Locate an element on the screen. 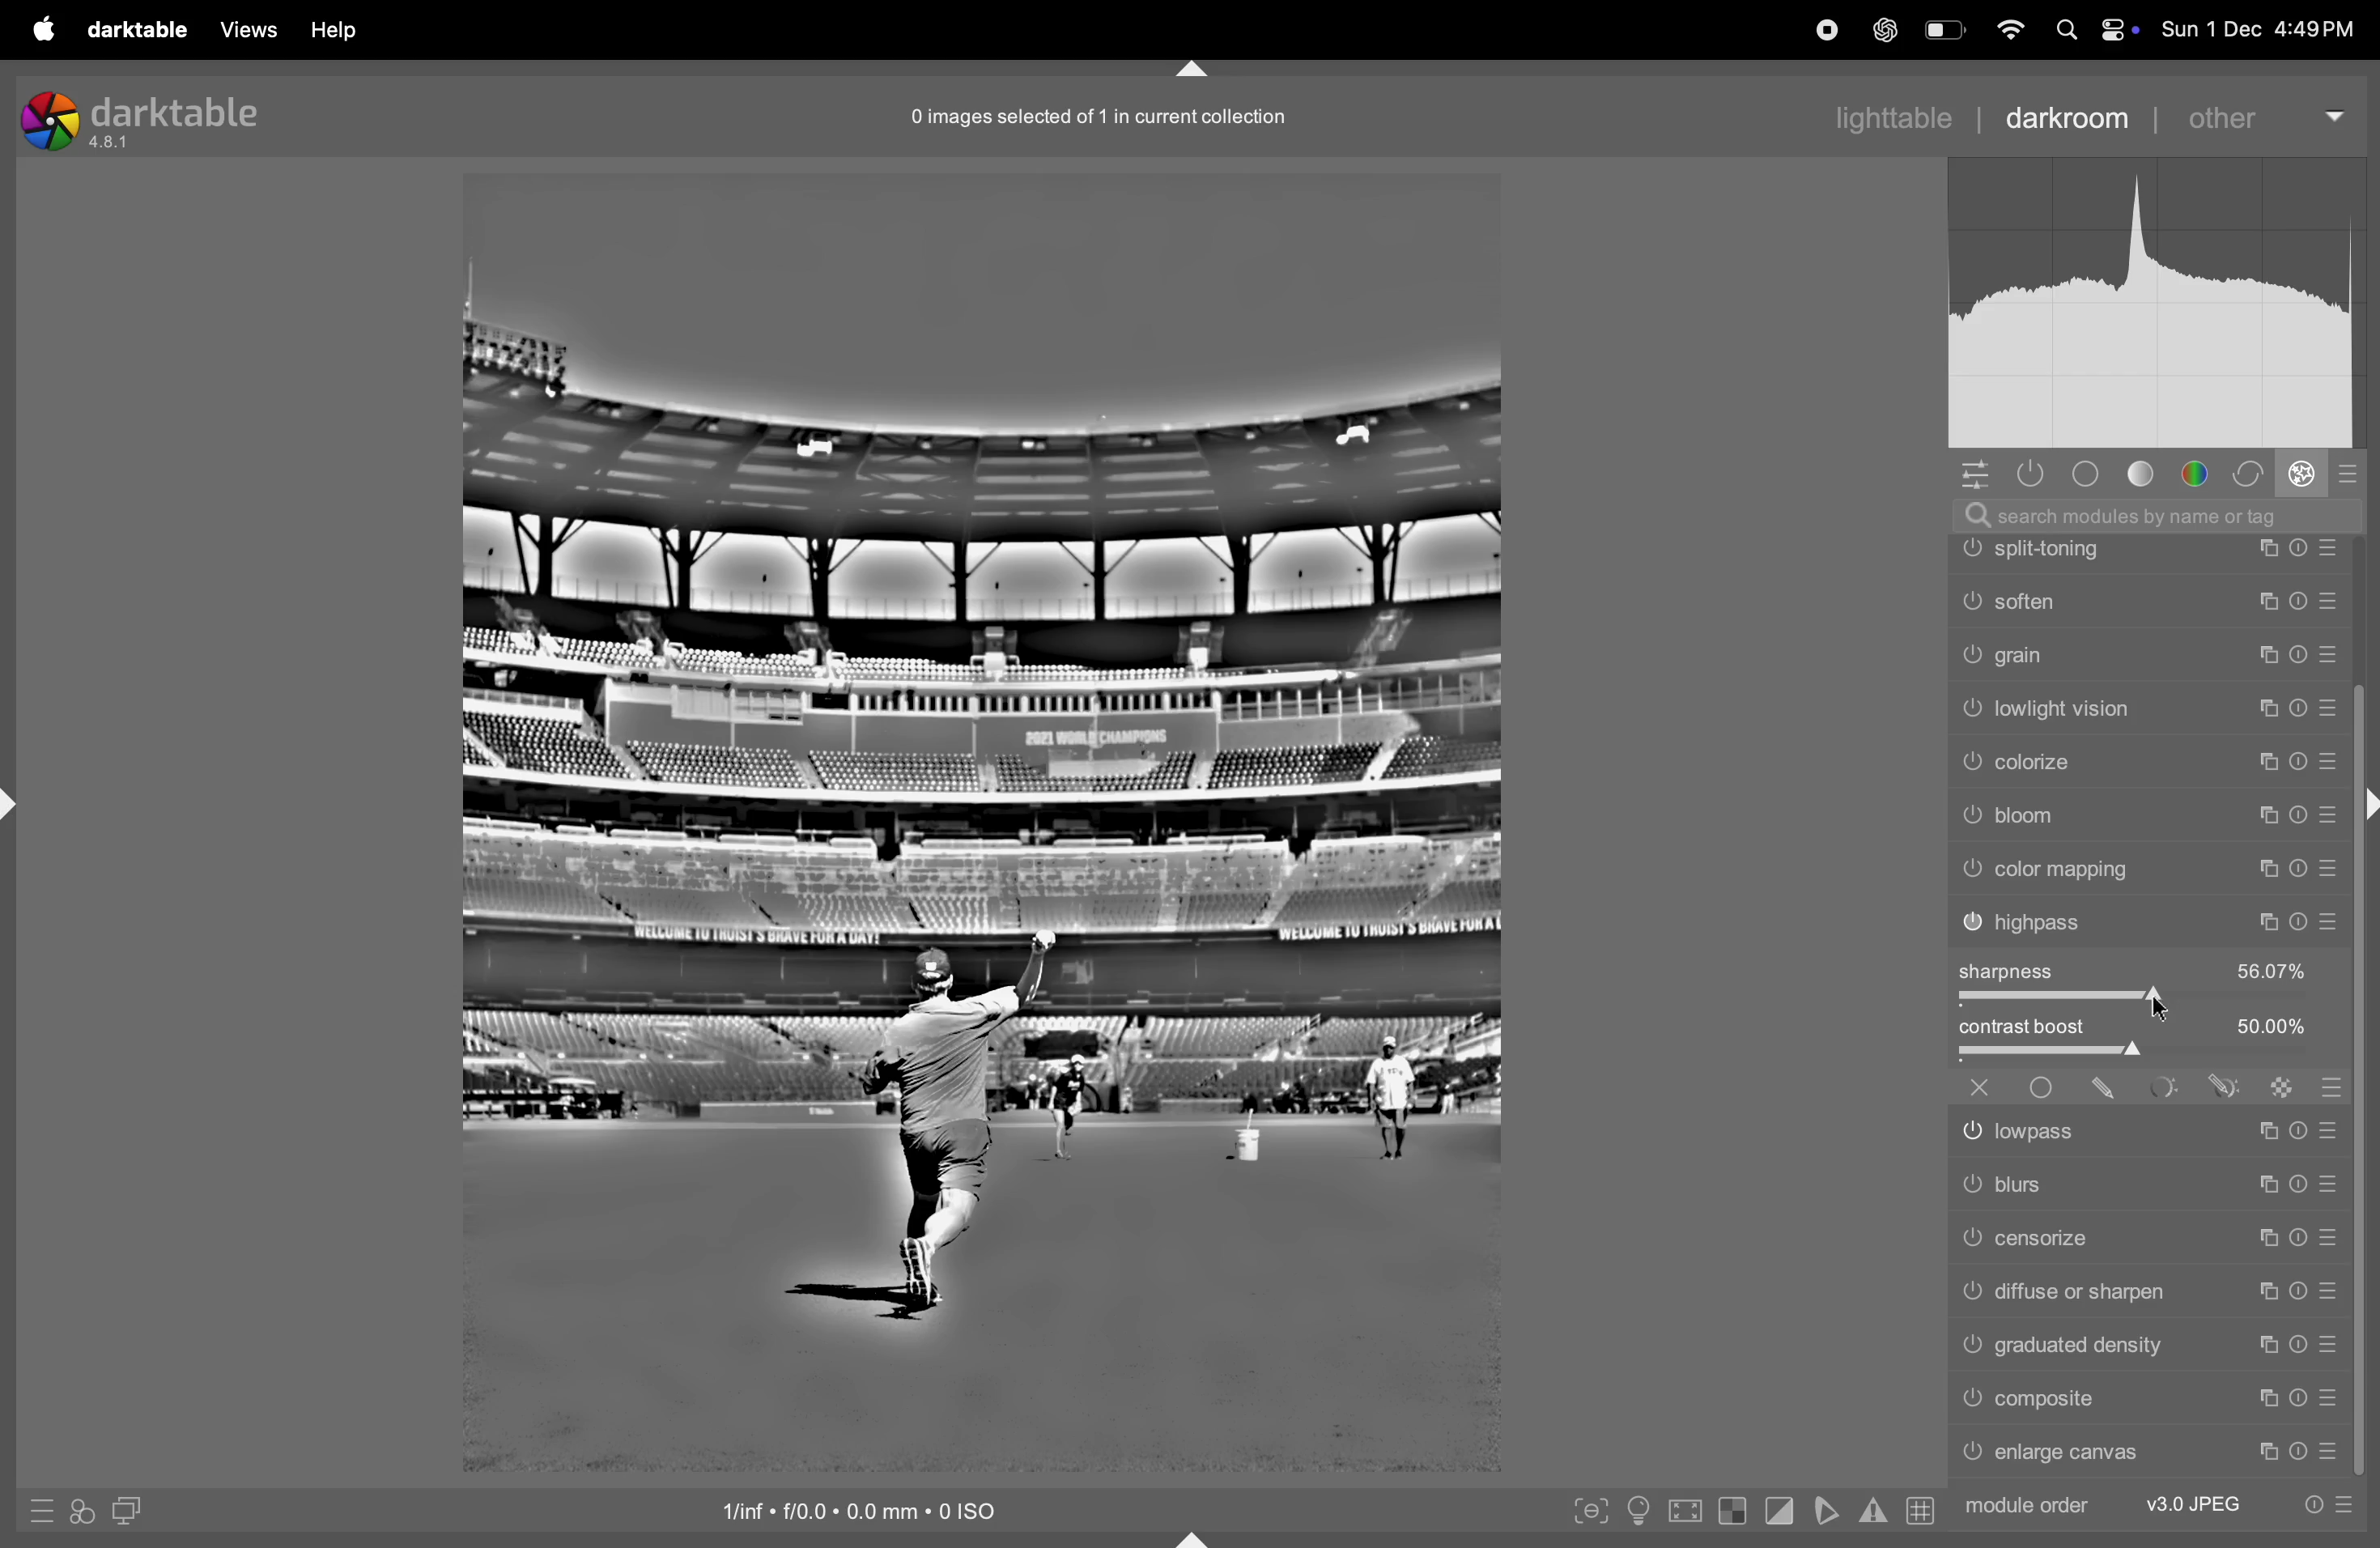  darkroom is located at coordinates (2062, 114).